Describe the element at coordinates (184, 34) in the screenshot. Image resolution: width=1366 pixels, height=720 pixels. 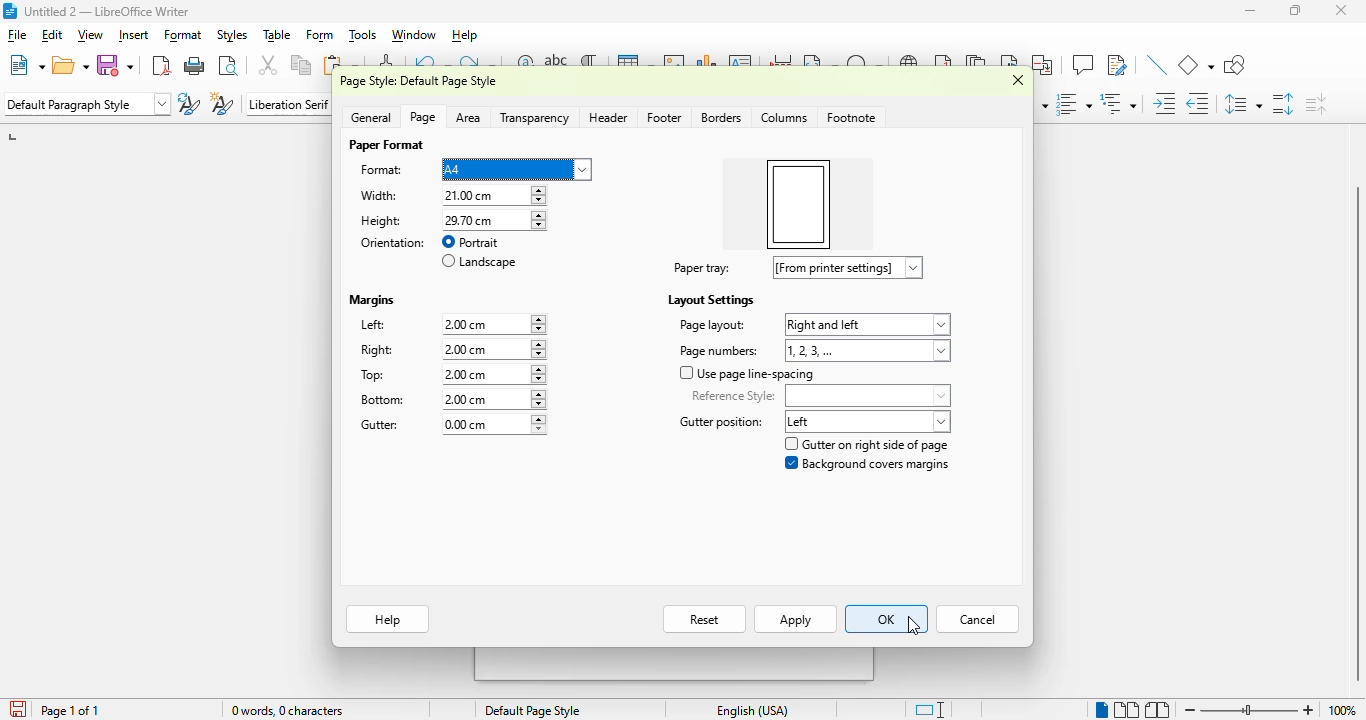
I see `format` at that location.